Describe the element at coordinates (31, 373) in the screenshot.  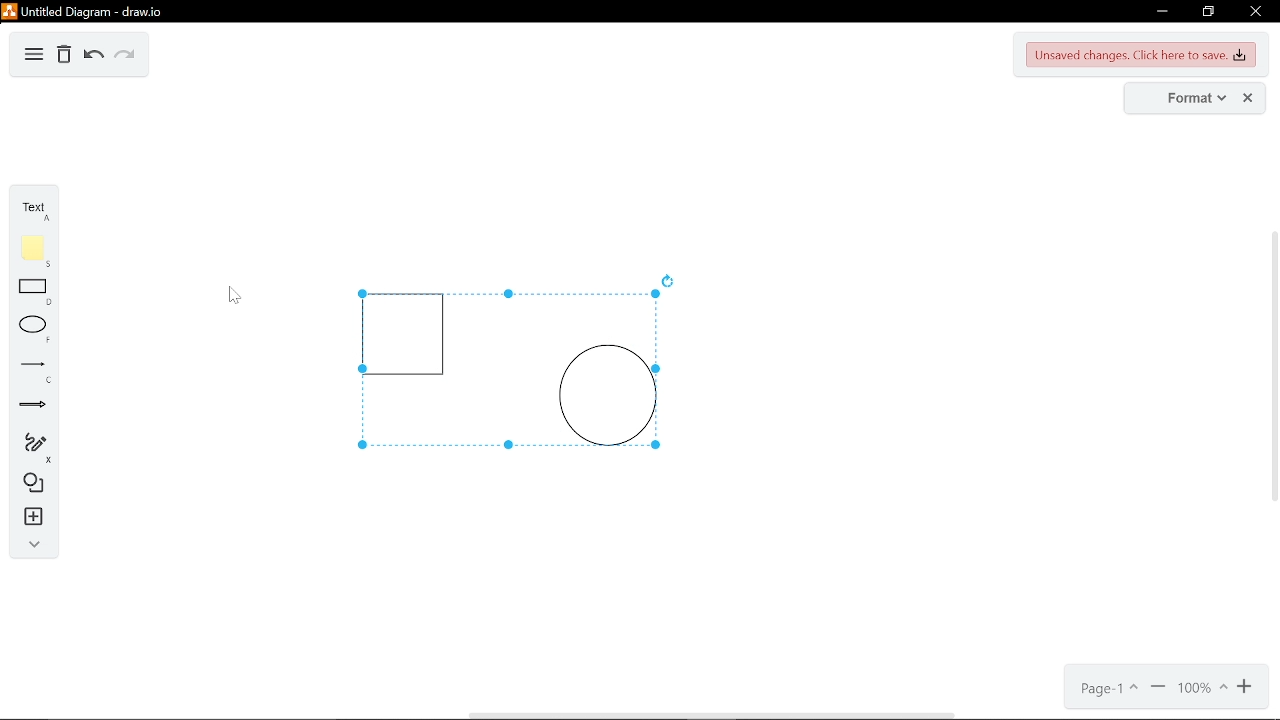
I see `line` at that location.